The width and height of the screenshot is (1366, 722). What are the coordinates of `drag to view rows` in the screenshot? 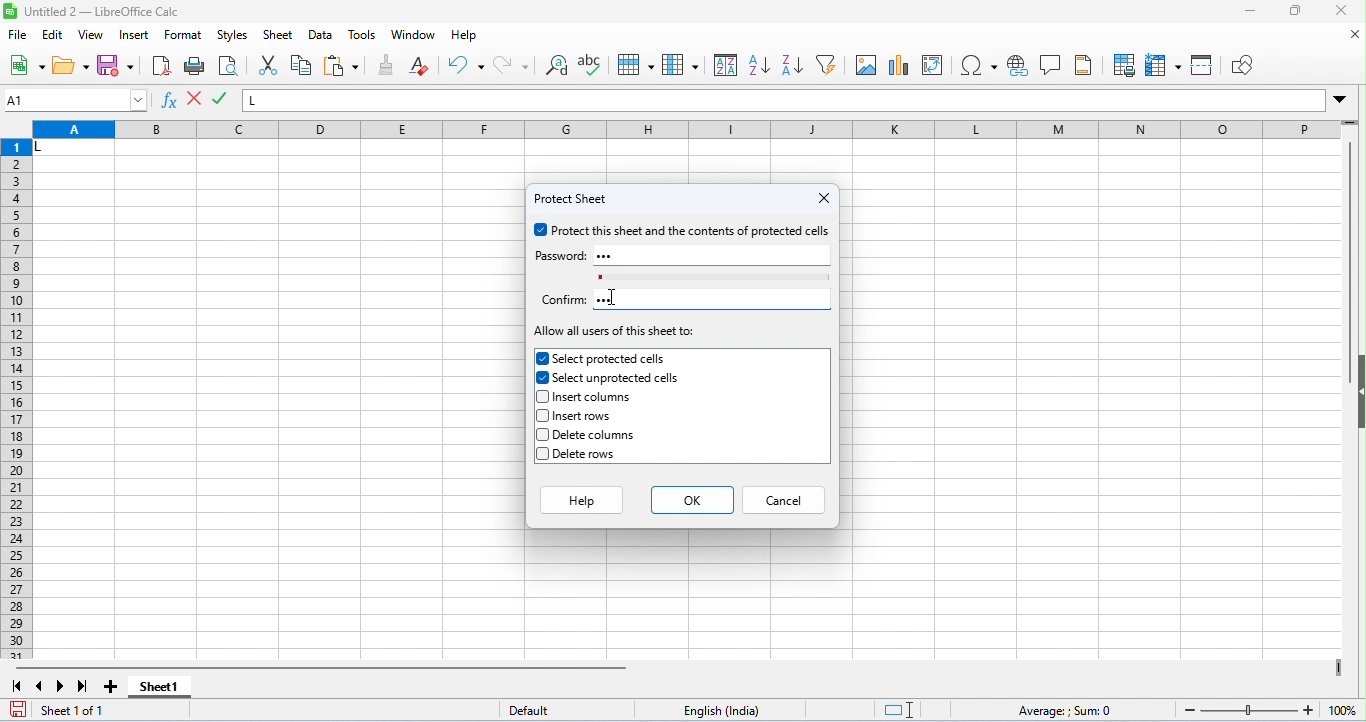 It's located at (1350, 122).